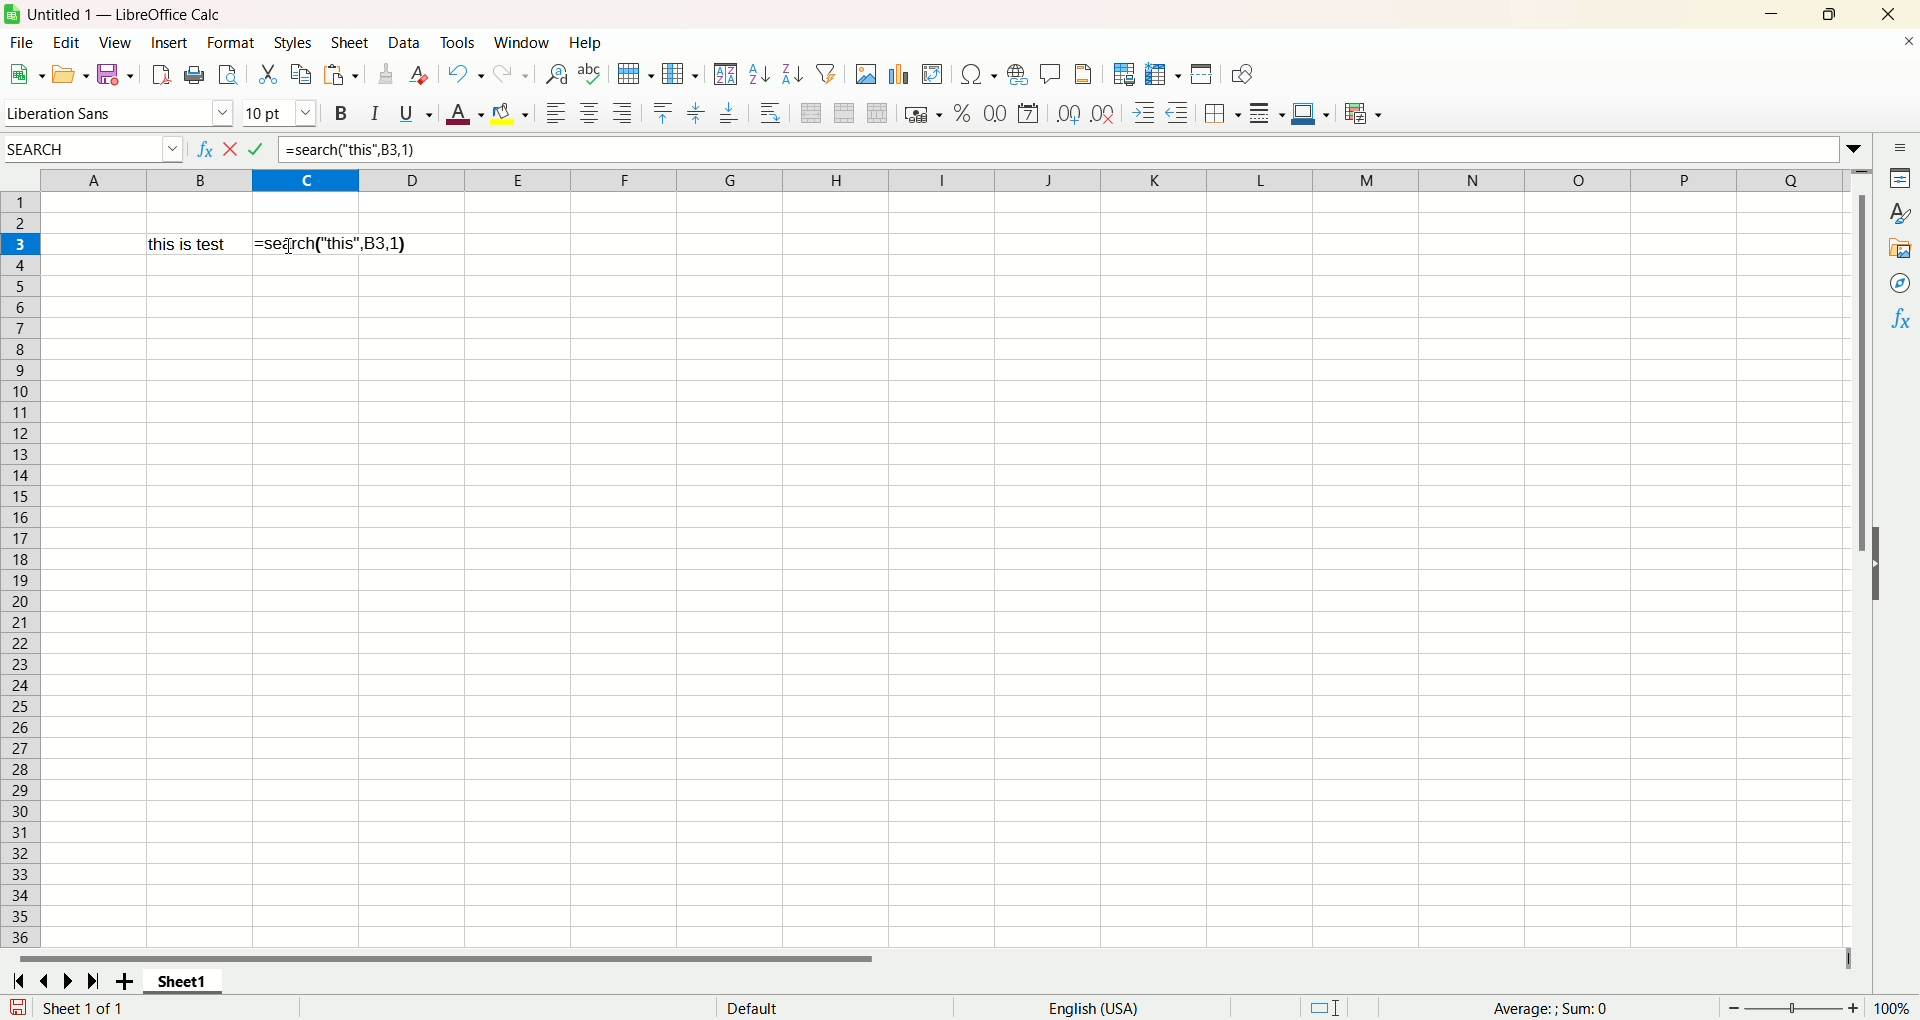  I want to click on edit, so click(71, 43).